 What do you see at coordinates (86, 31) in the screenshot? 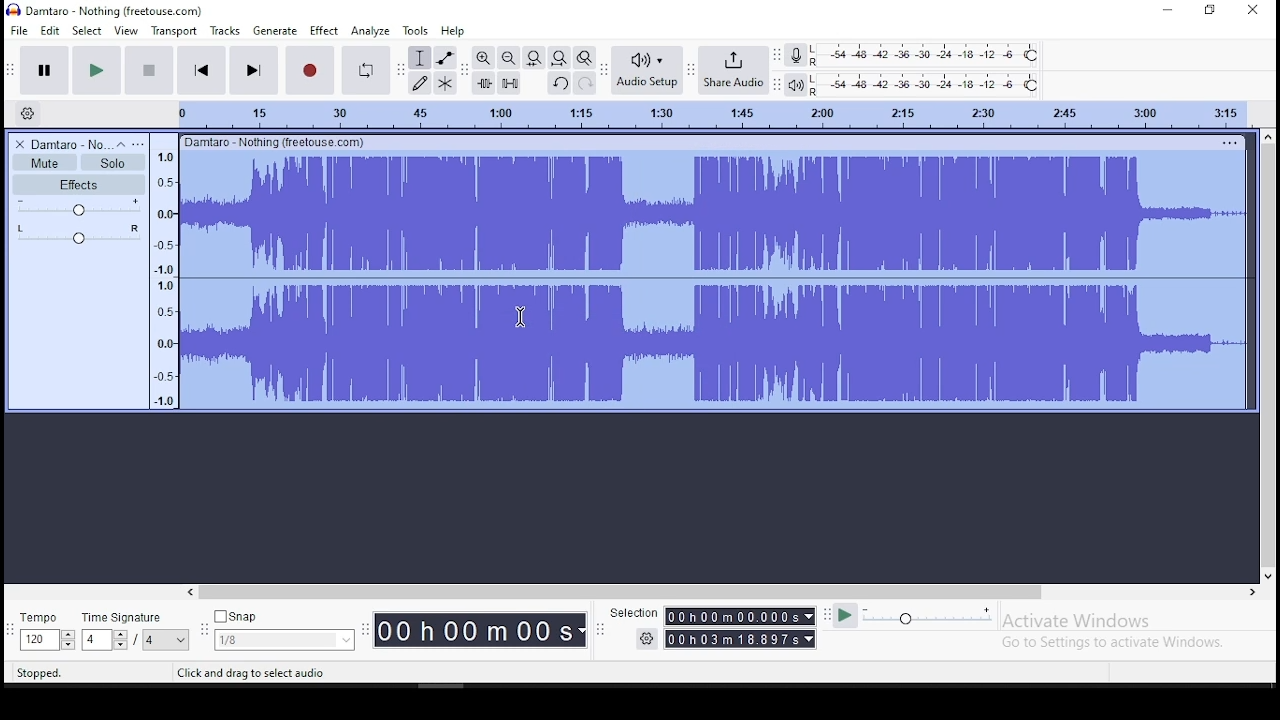
I see `select` at bounding box center [86, 31].